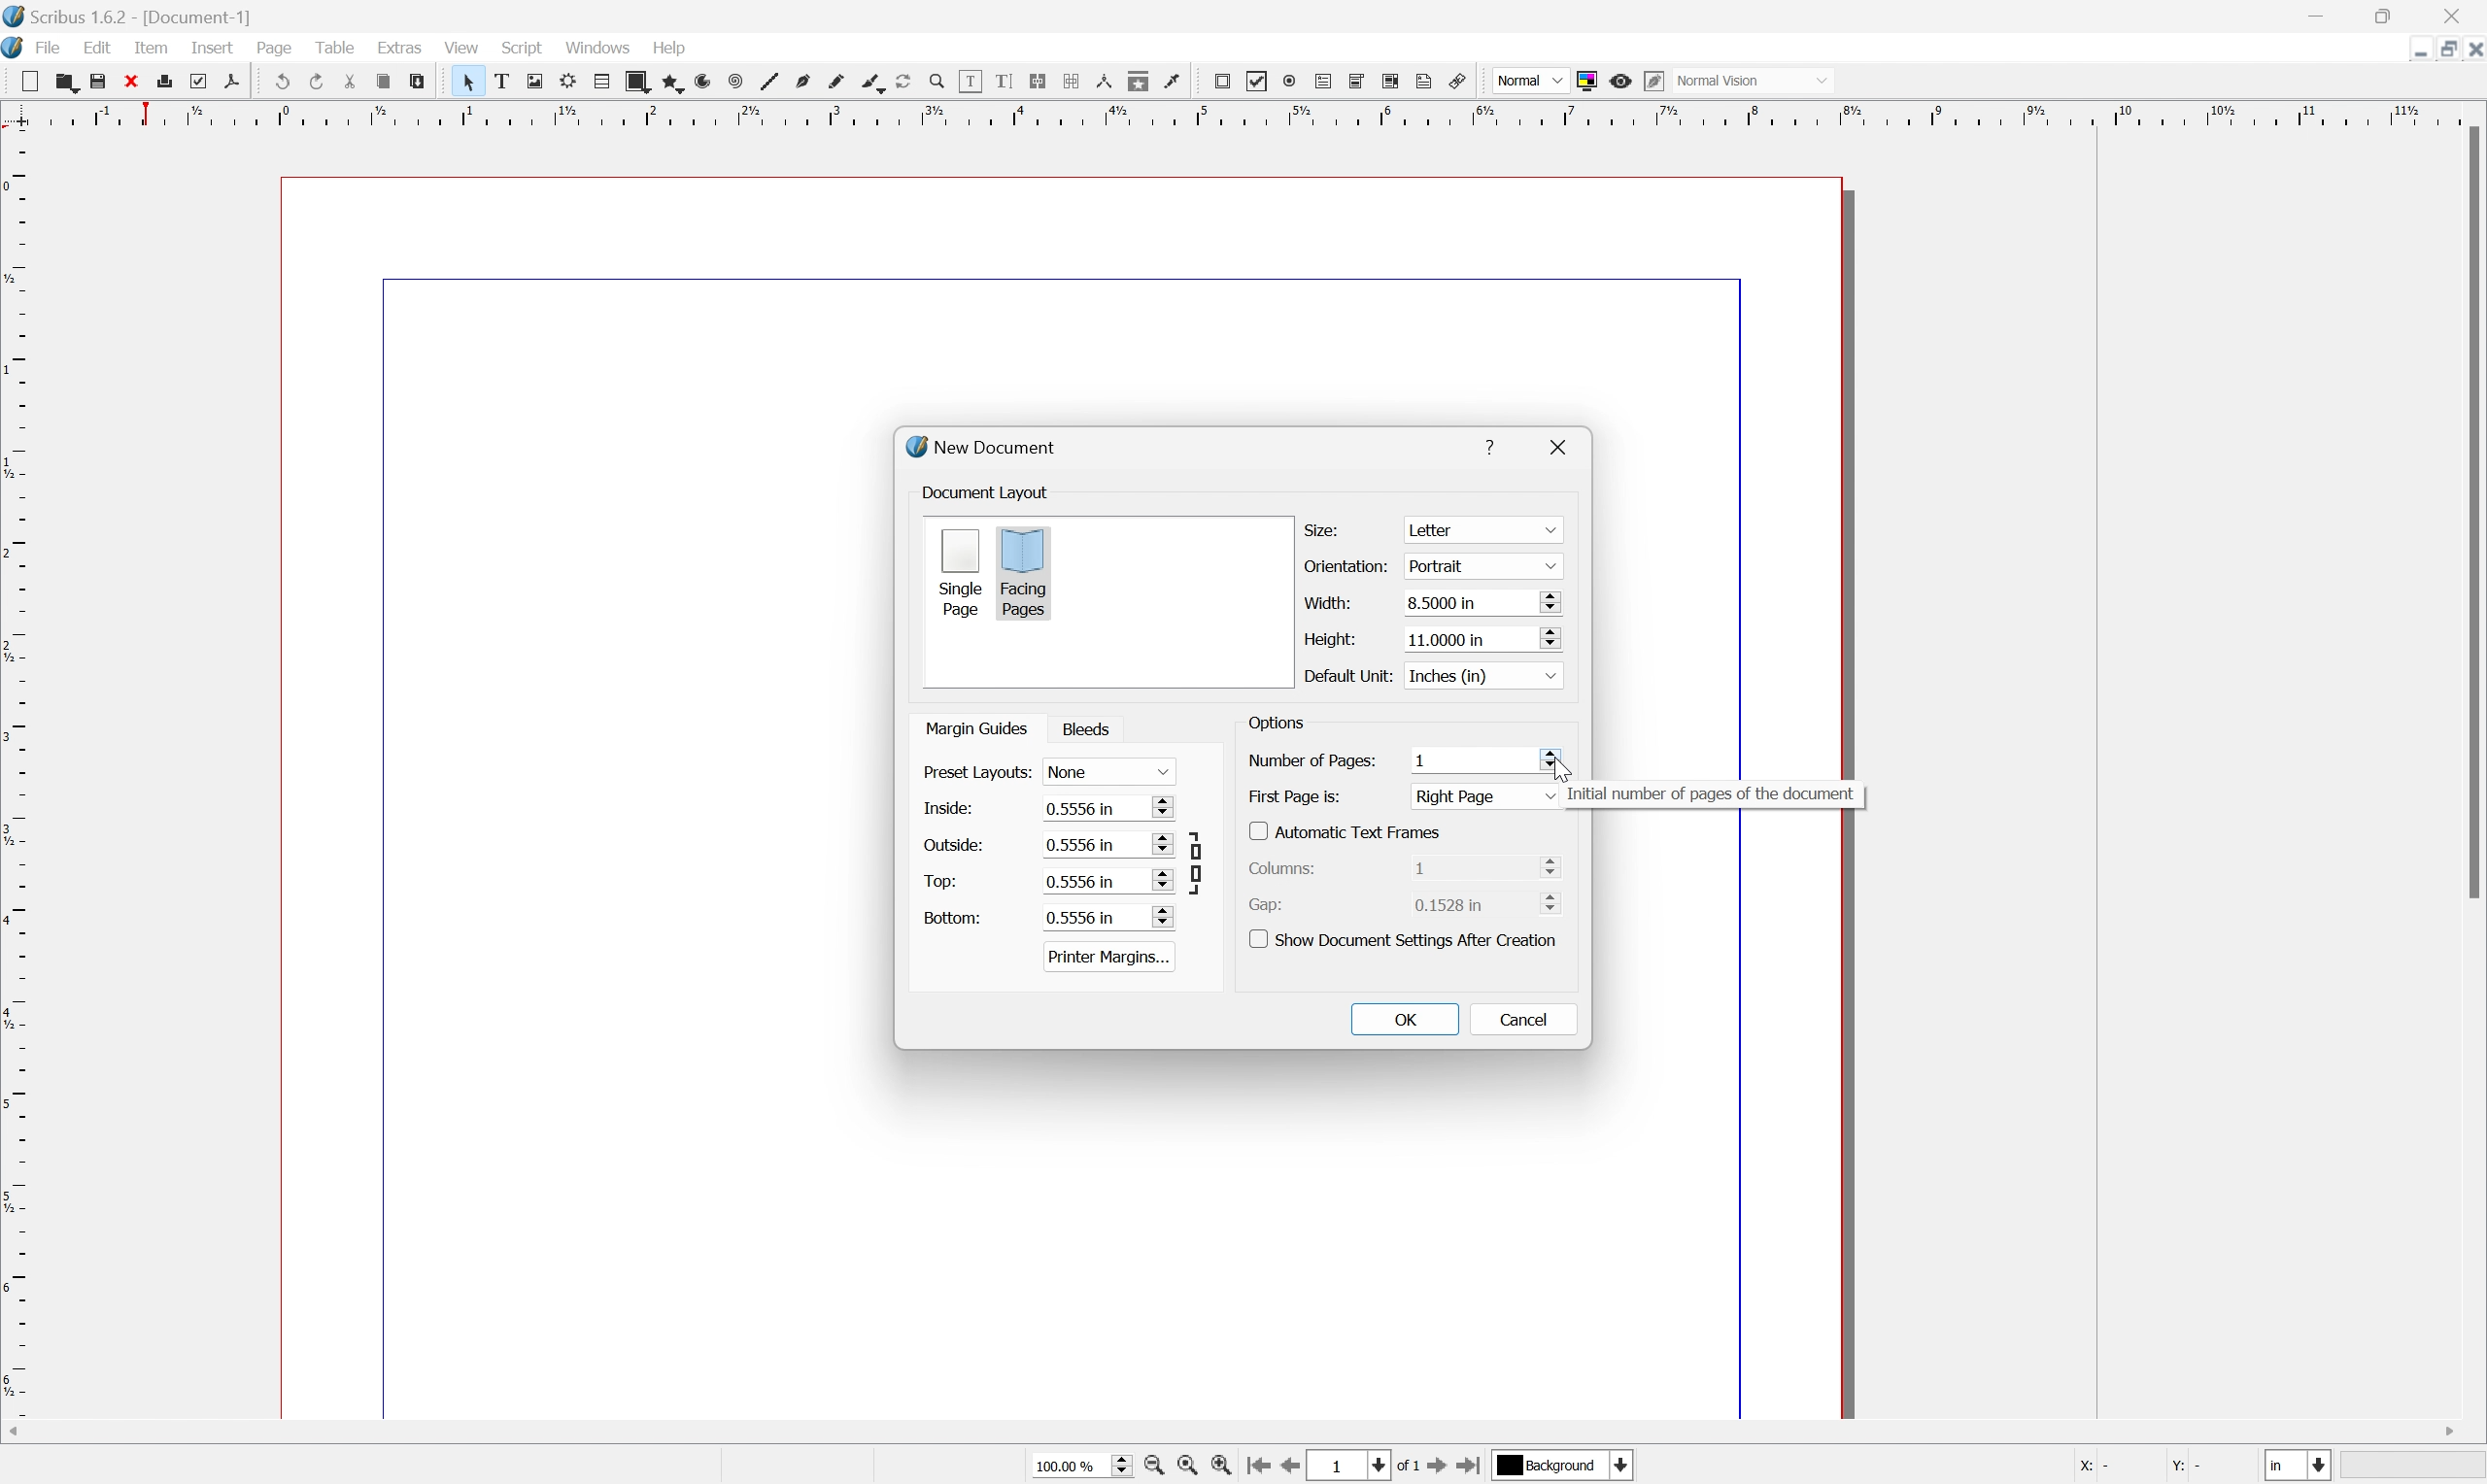 The width and height of the screenshot is (2487, 1484). I want to click on Normal, so click(1526, 80).